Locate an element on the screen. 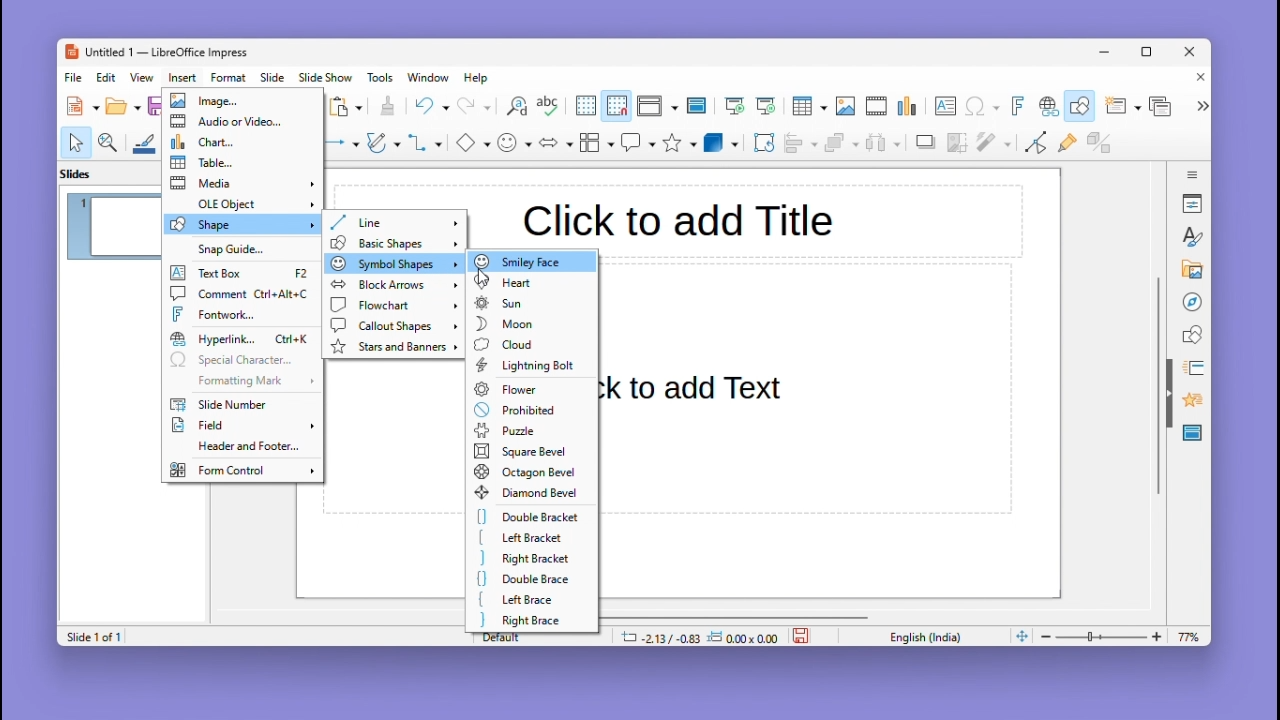 The height and width of the screenshot is (720, 1280). New slide is located at coordinates (1122, 107).